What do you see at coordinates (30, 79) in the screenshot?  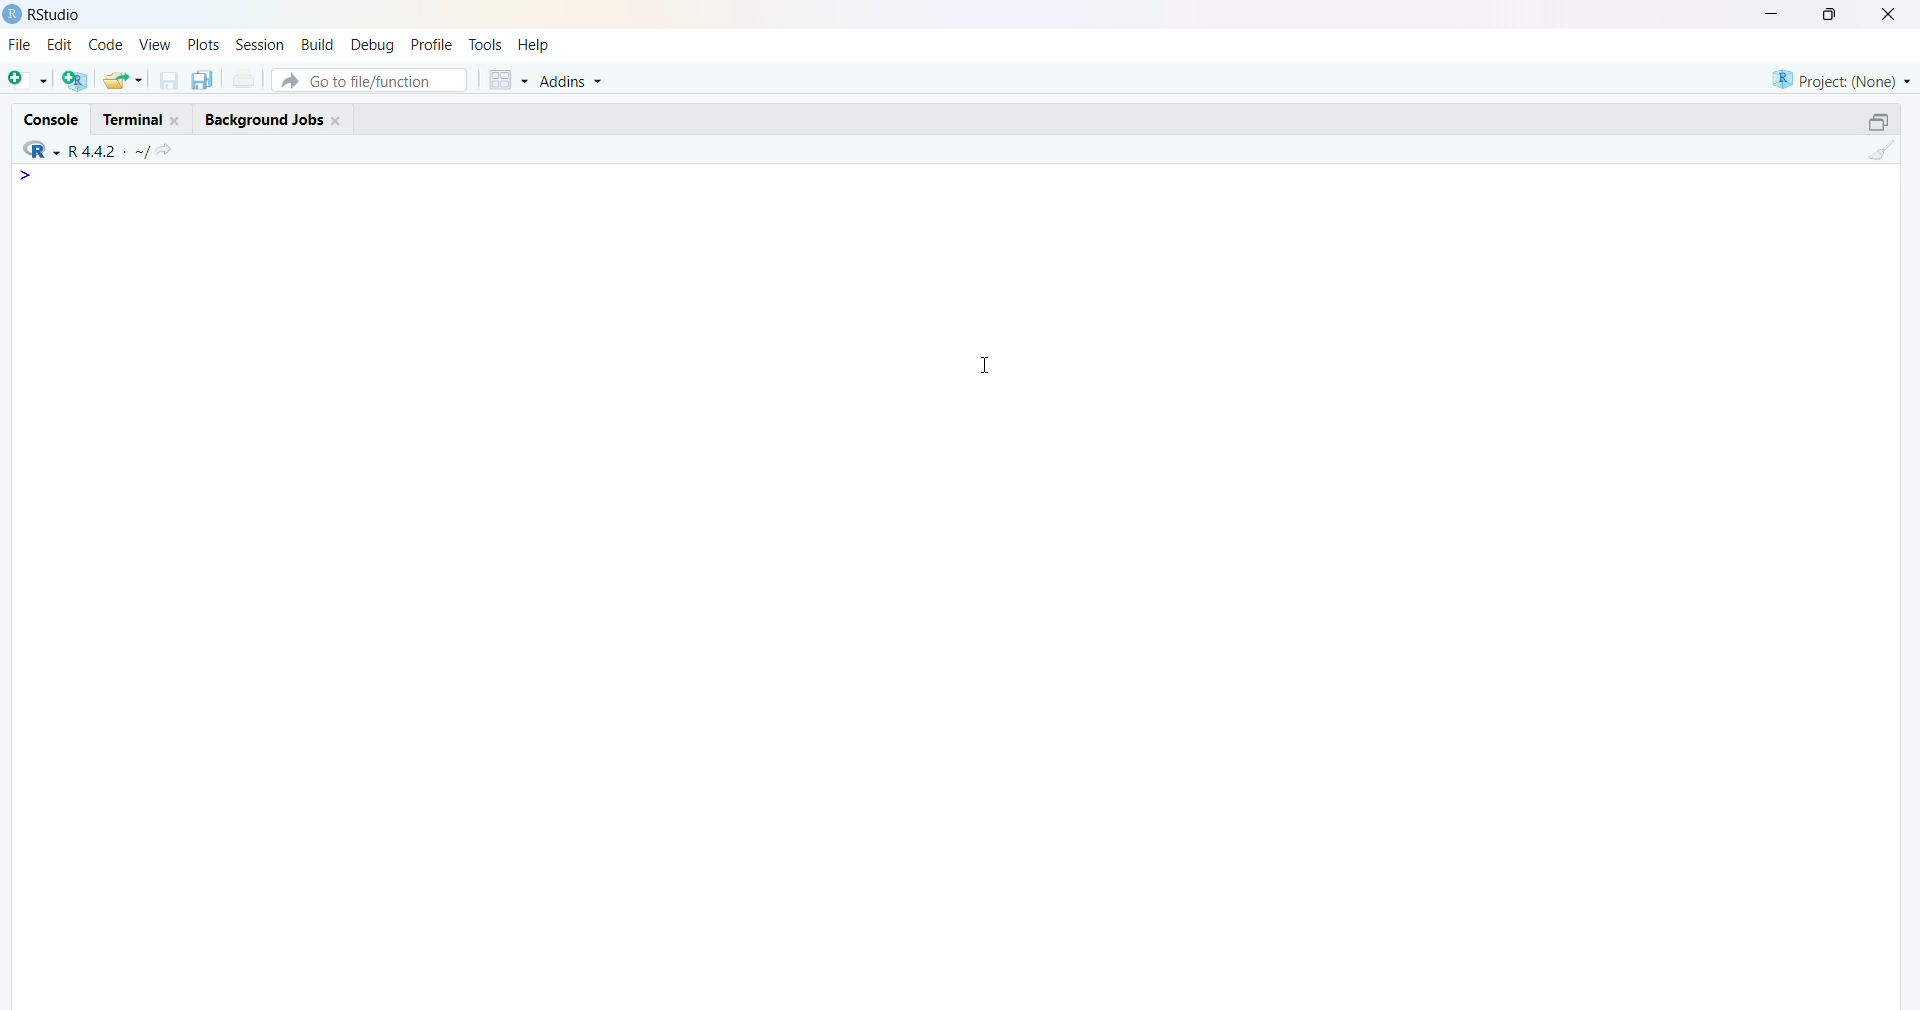 I see `open file` at bounding box center [30, 79].